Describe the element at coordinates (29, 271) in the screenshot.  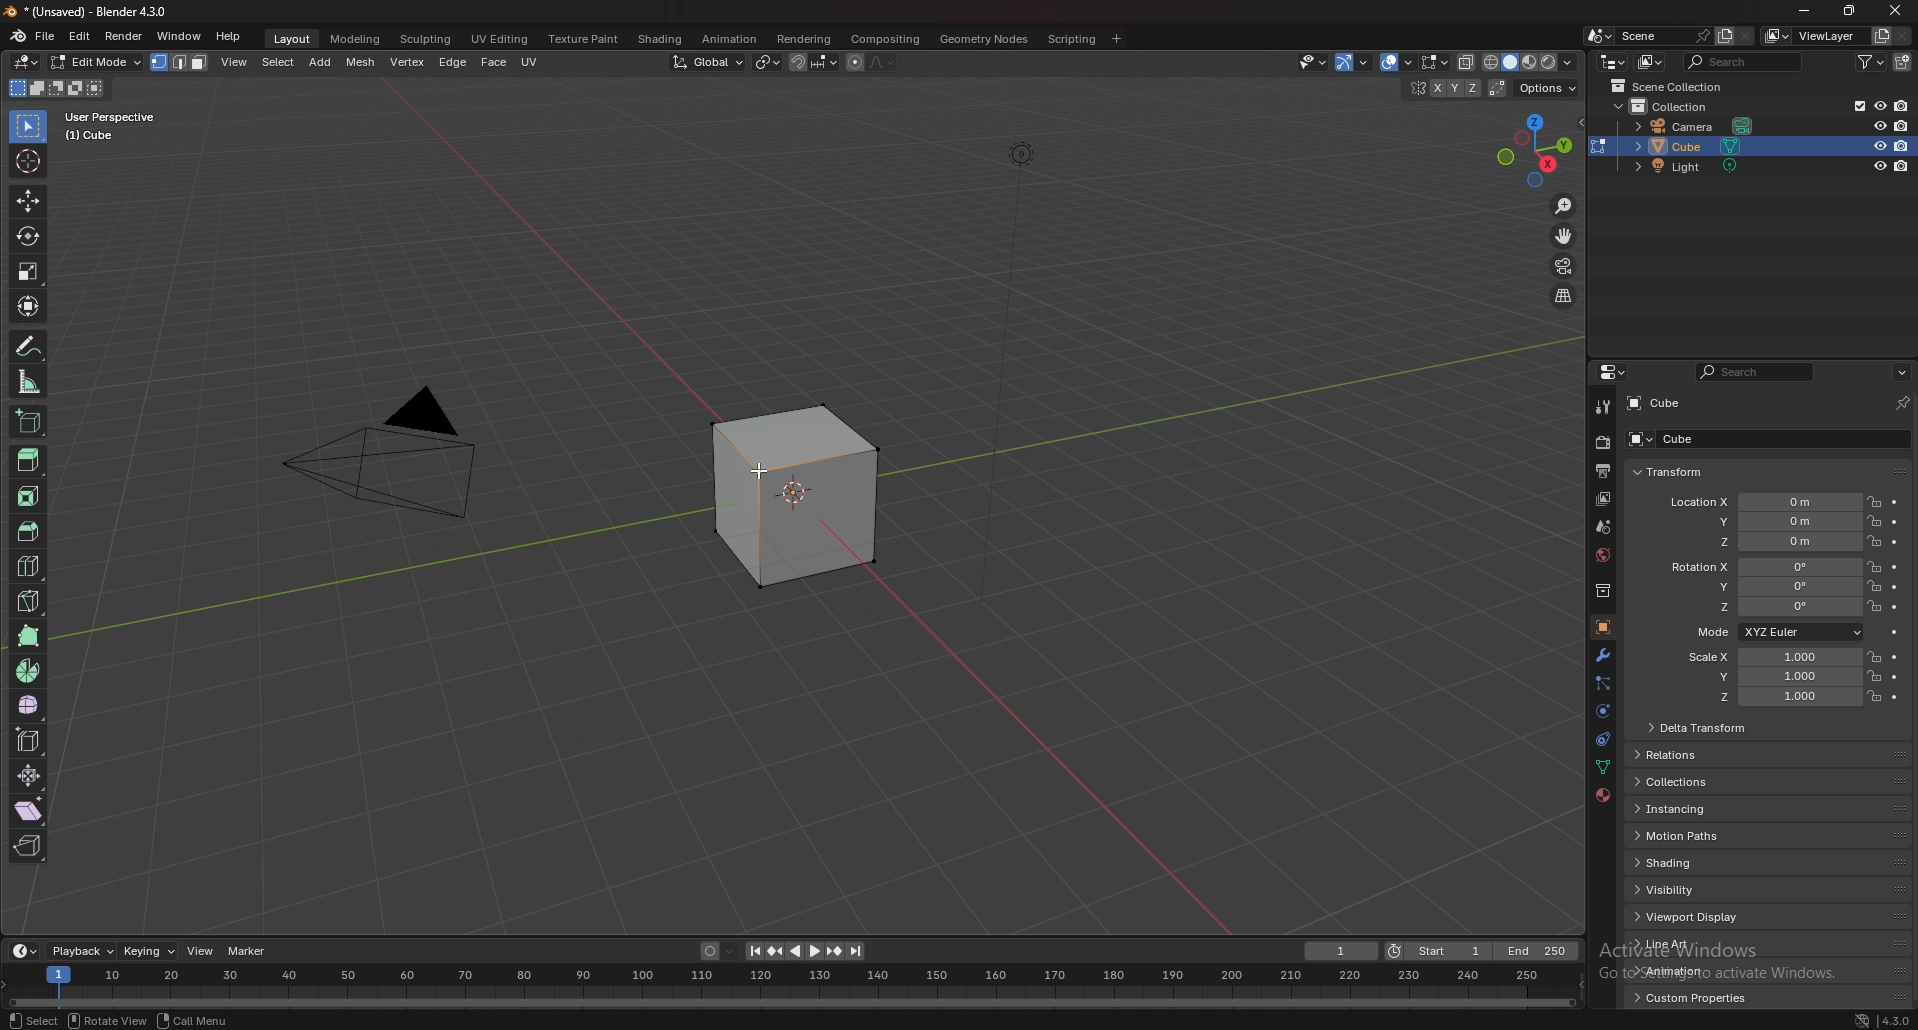
I see `scale` at that location.